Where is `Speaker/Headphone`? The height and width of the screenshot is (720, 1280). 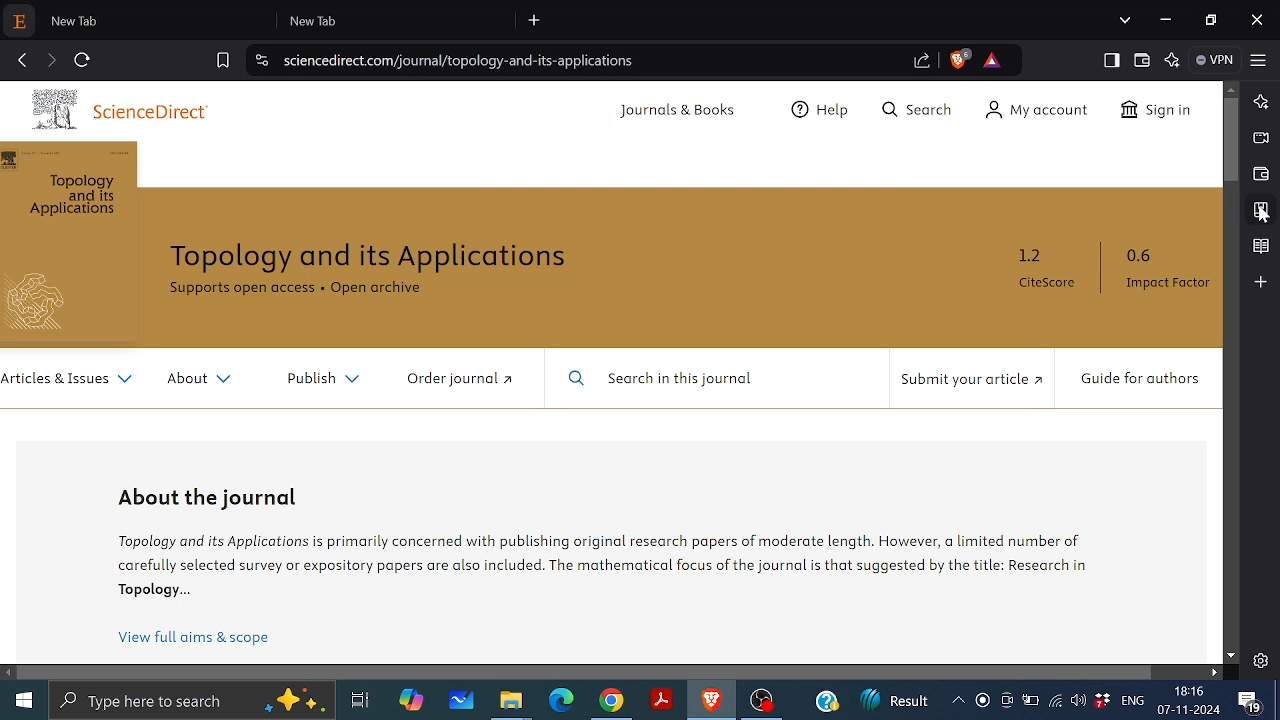 Speaker/Headphone is located at coordinates (1078, 700).